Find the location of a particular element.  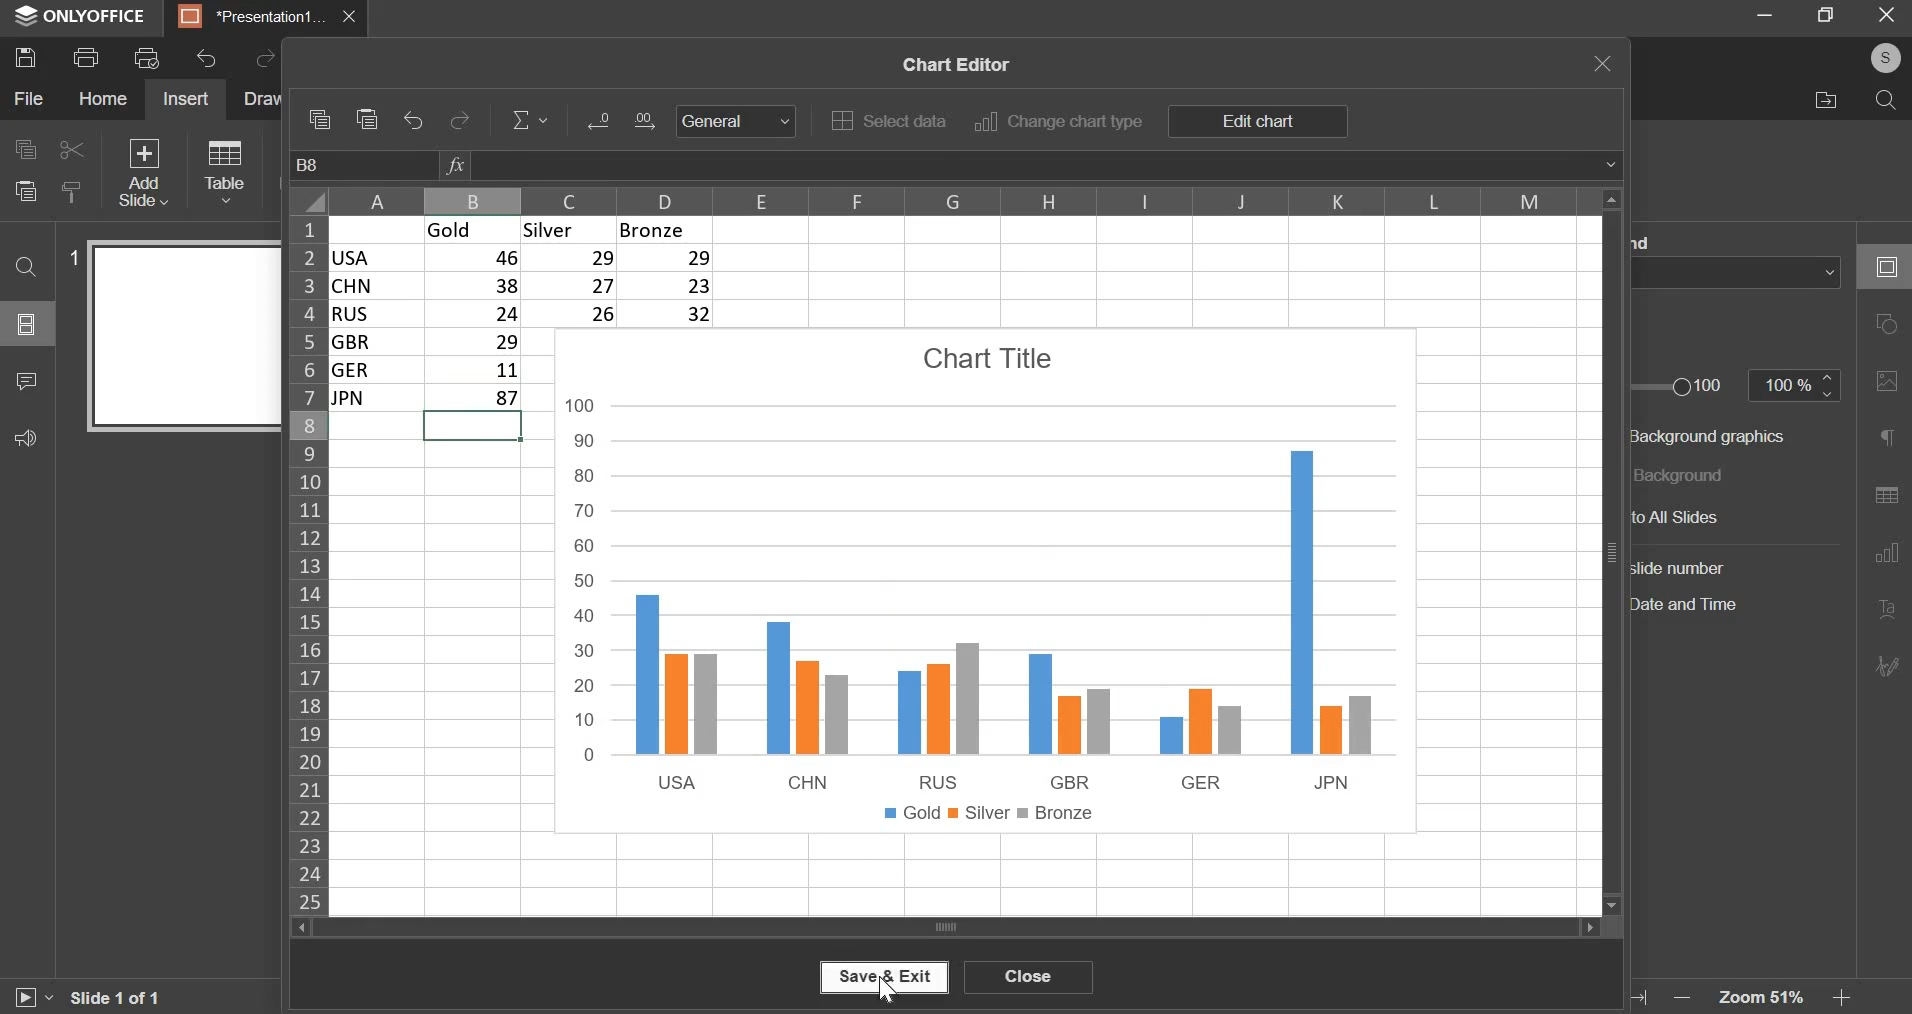

date and time is located at coordinates (1697, 606).